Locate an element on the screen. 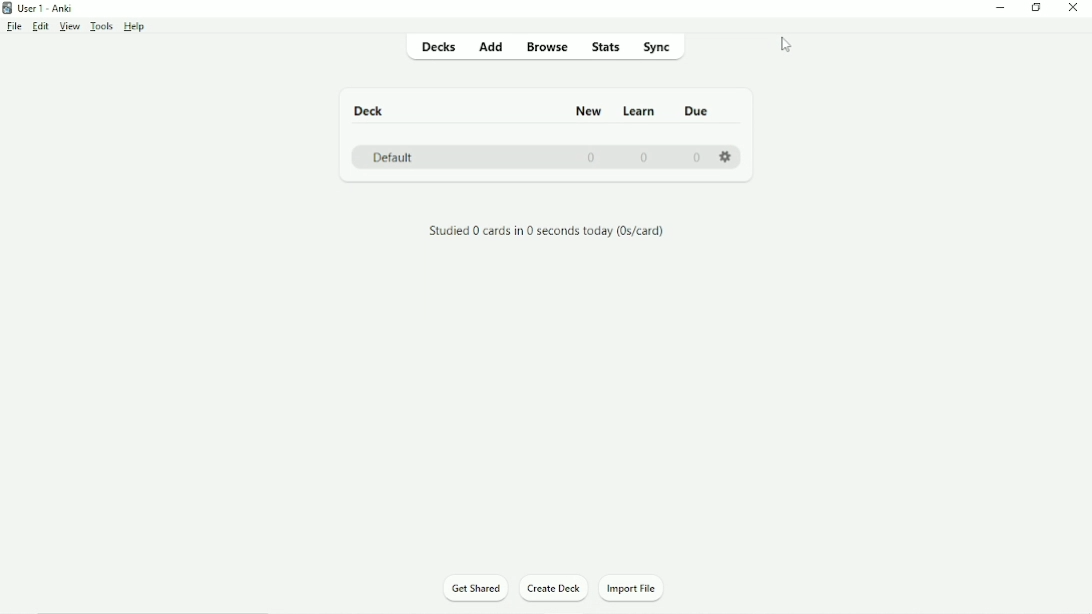 This screenshot has width=1092, height=614. Browse is located at coordinates (547, 49).